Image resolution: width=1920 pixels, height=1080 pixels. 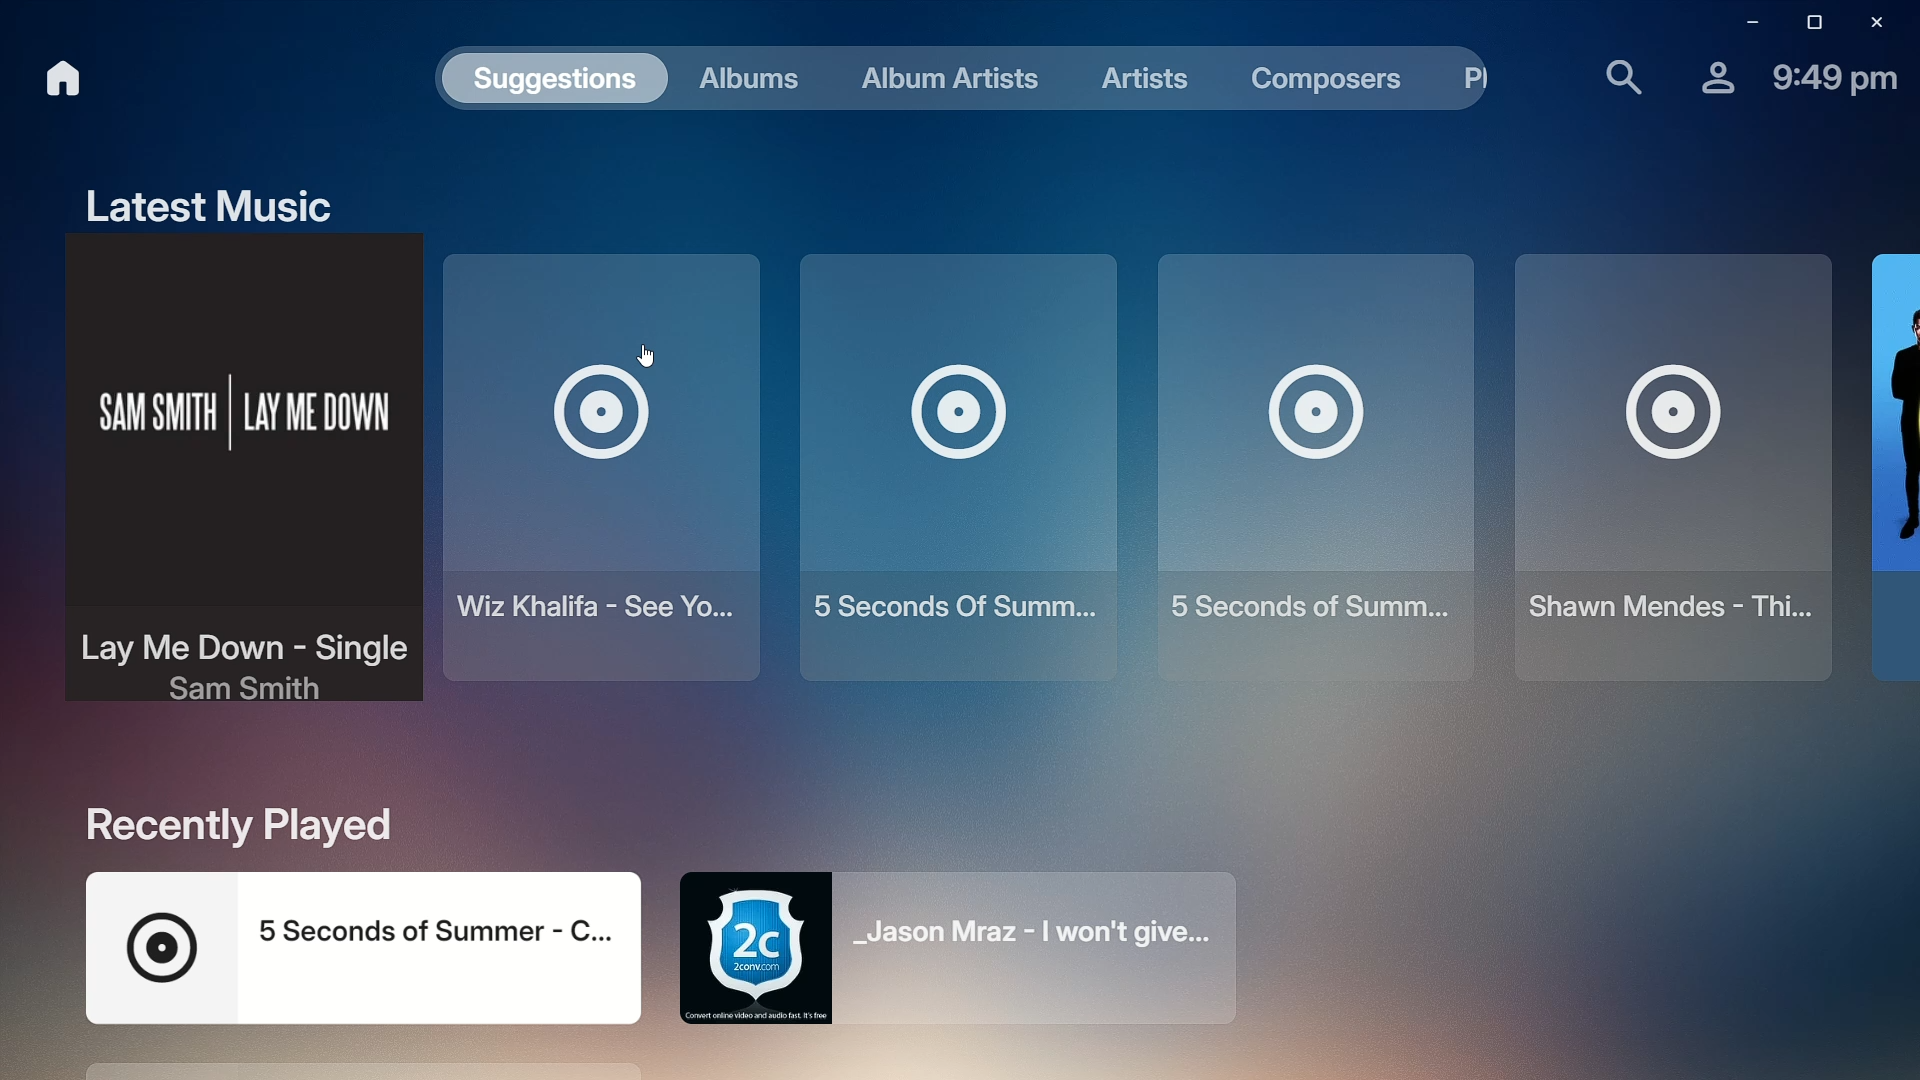 What do you see at coordinates (602, 476) in the screenshot?
I see `Wiz Khalifa` at bounding box center [602, 476].